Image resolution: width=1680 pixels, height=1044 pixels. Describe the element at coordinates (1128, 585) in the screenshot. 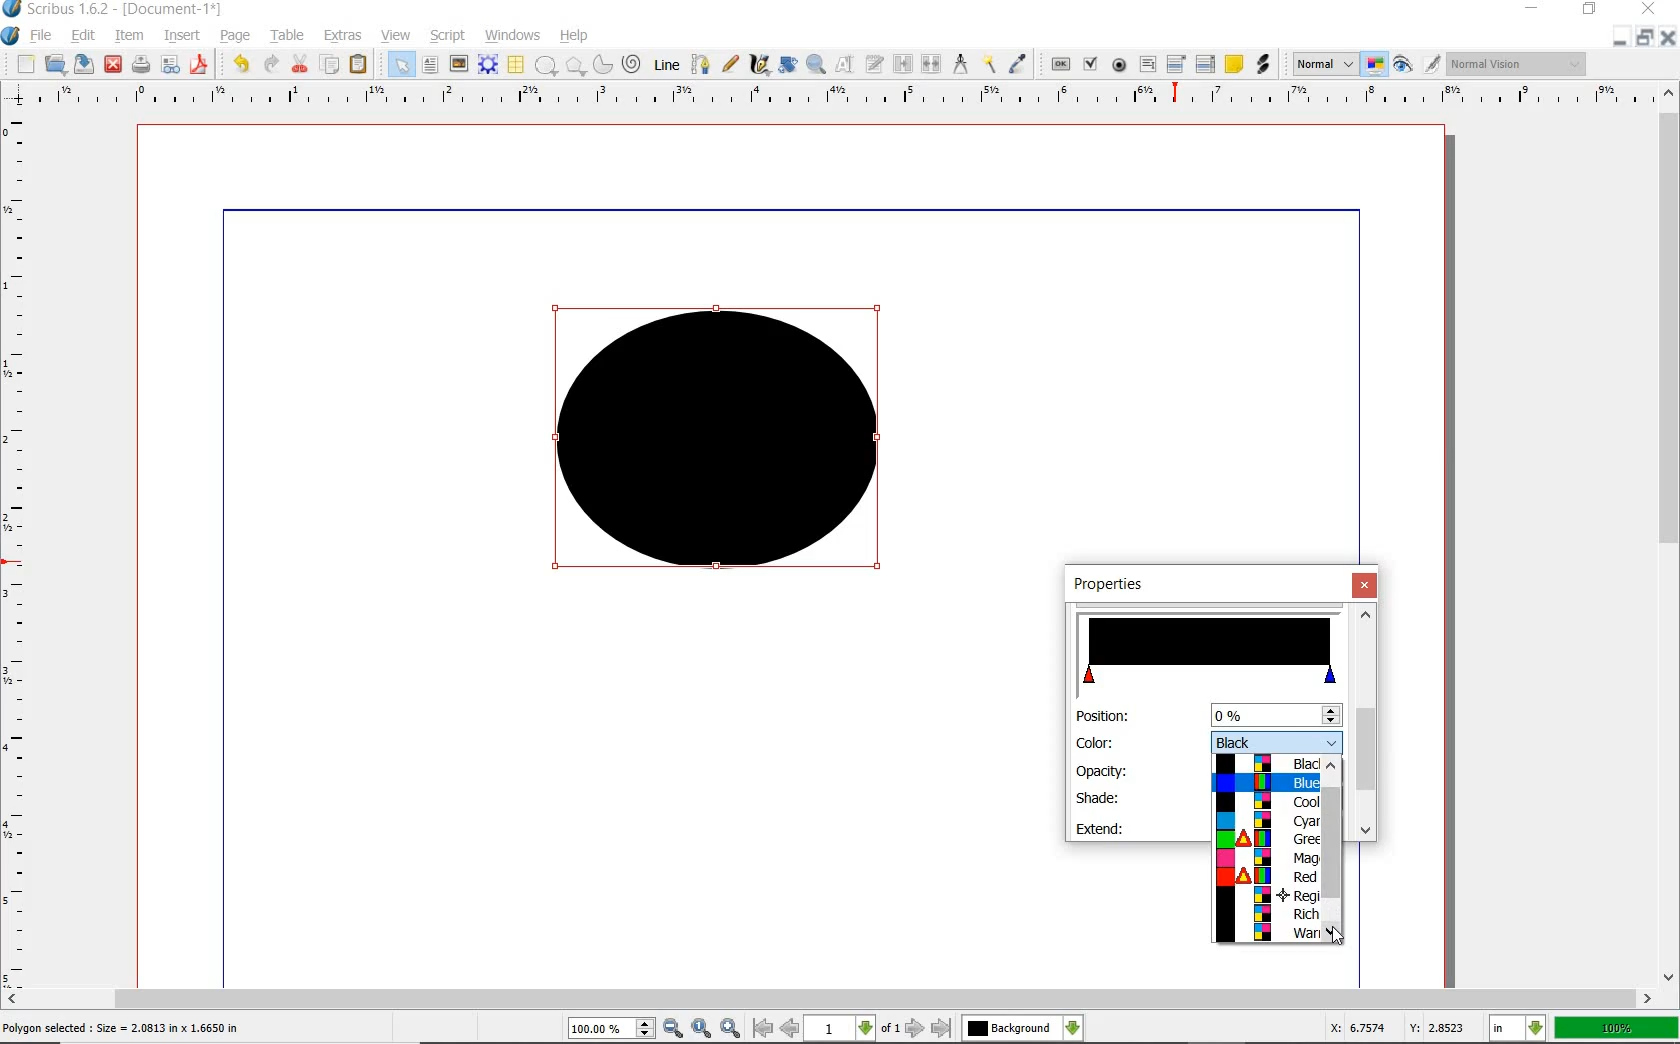

I see `properties` at that location.